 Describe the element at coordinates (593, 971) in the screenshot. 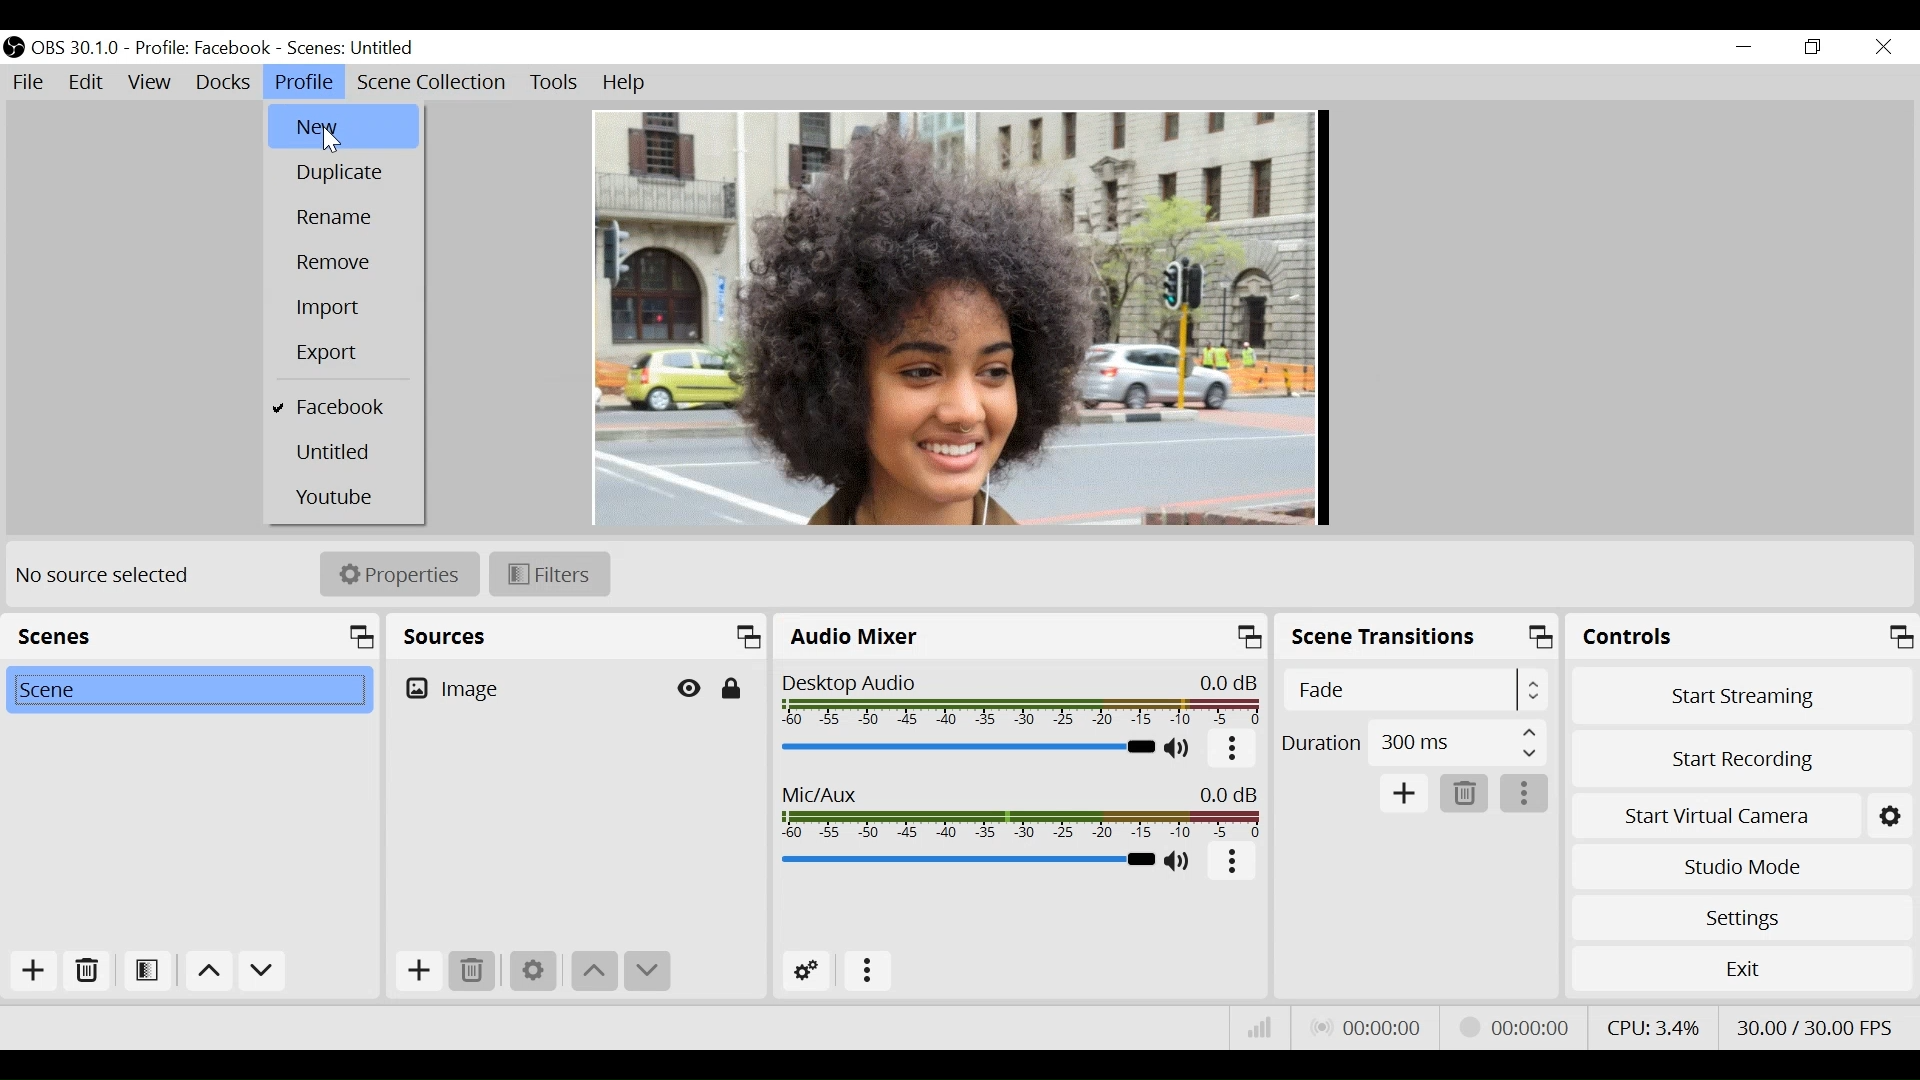

I see `Move up` at that location.